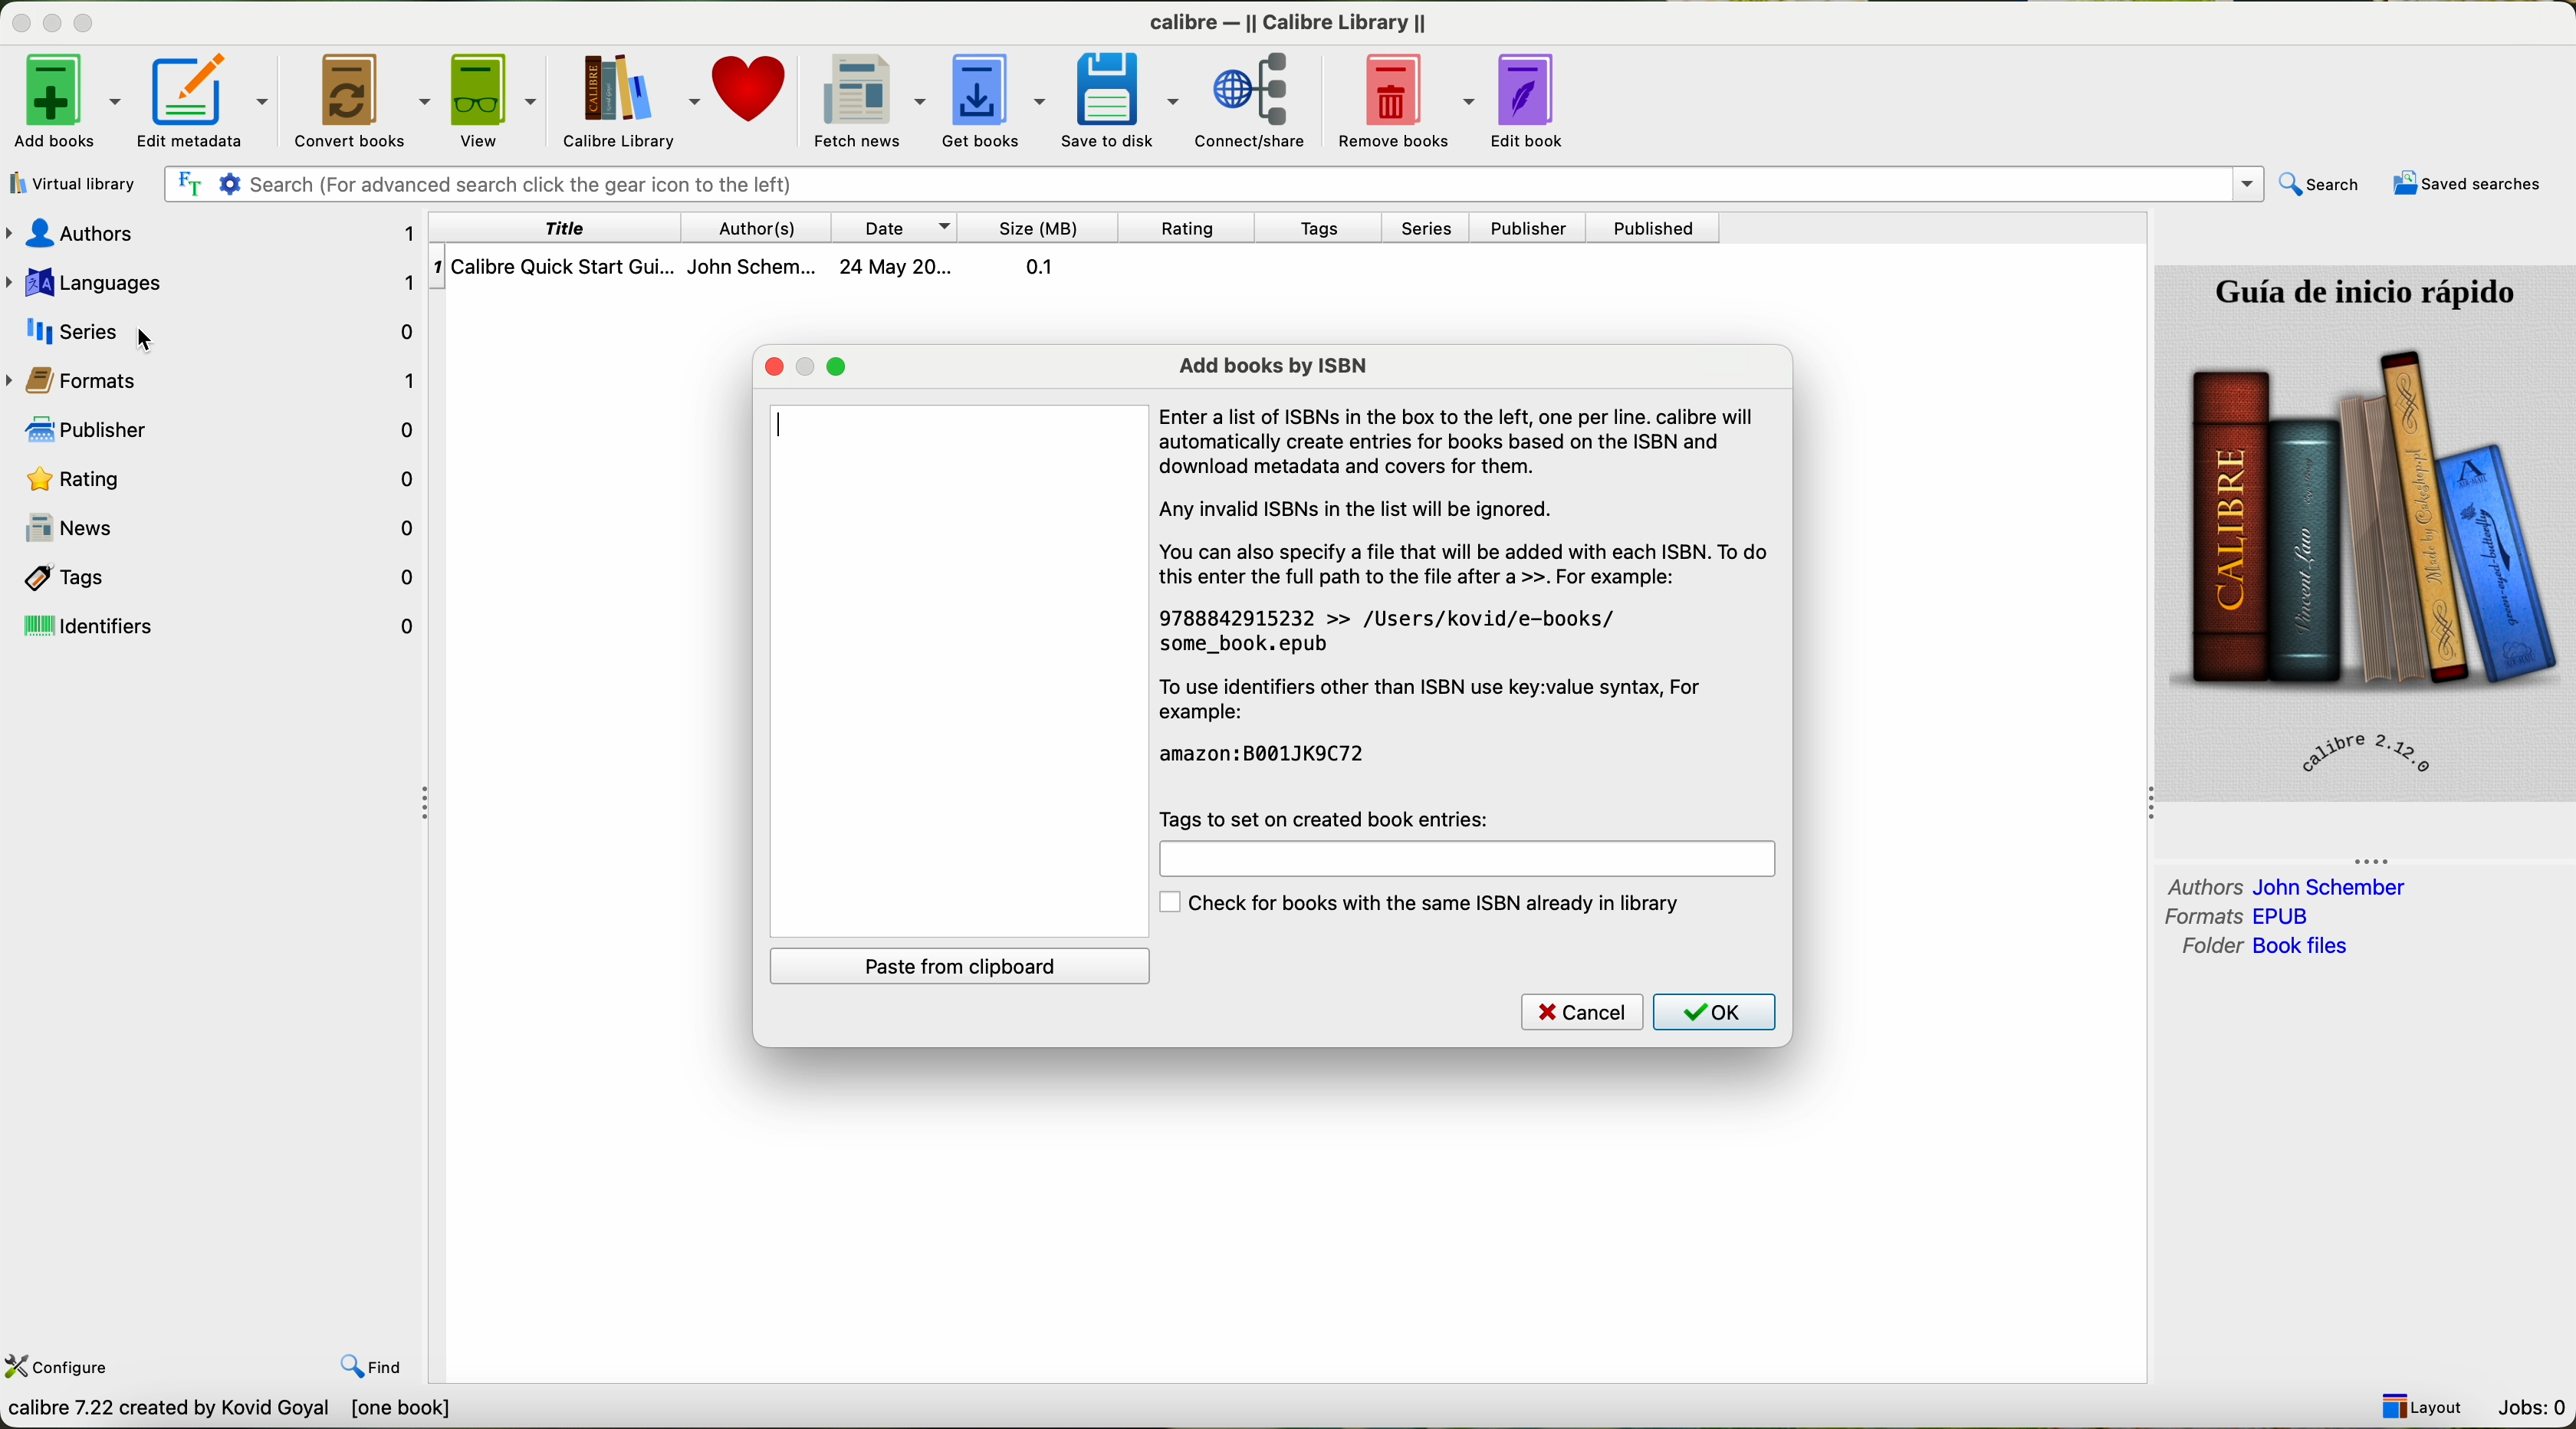 This screenshot has height=1429, width=2576. Describe the element at coordinates (1335, 816) in the screenshot. I see `tags to set on created book entries` at that location.